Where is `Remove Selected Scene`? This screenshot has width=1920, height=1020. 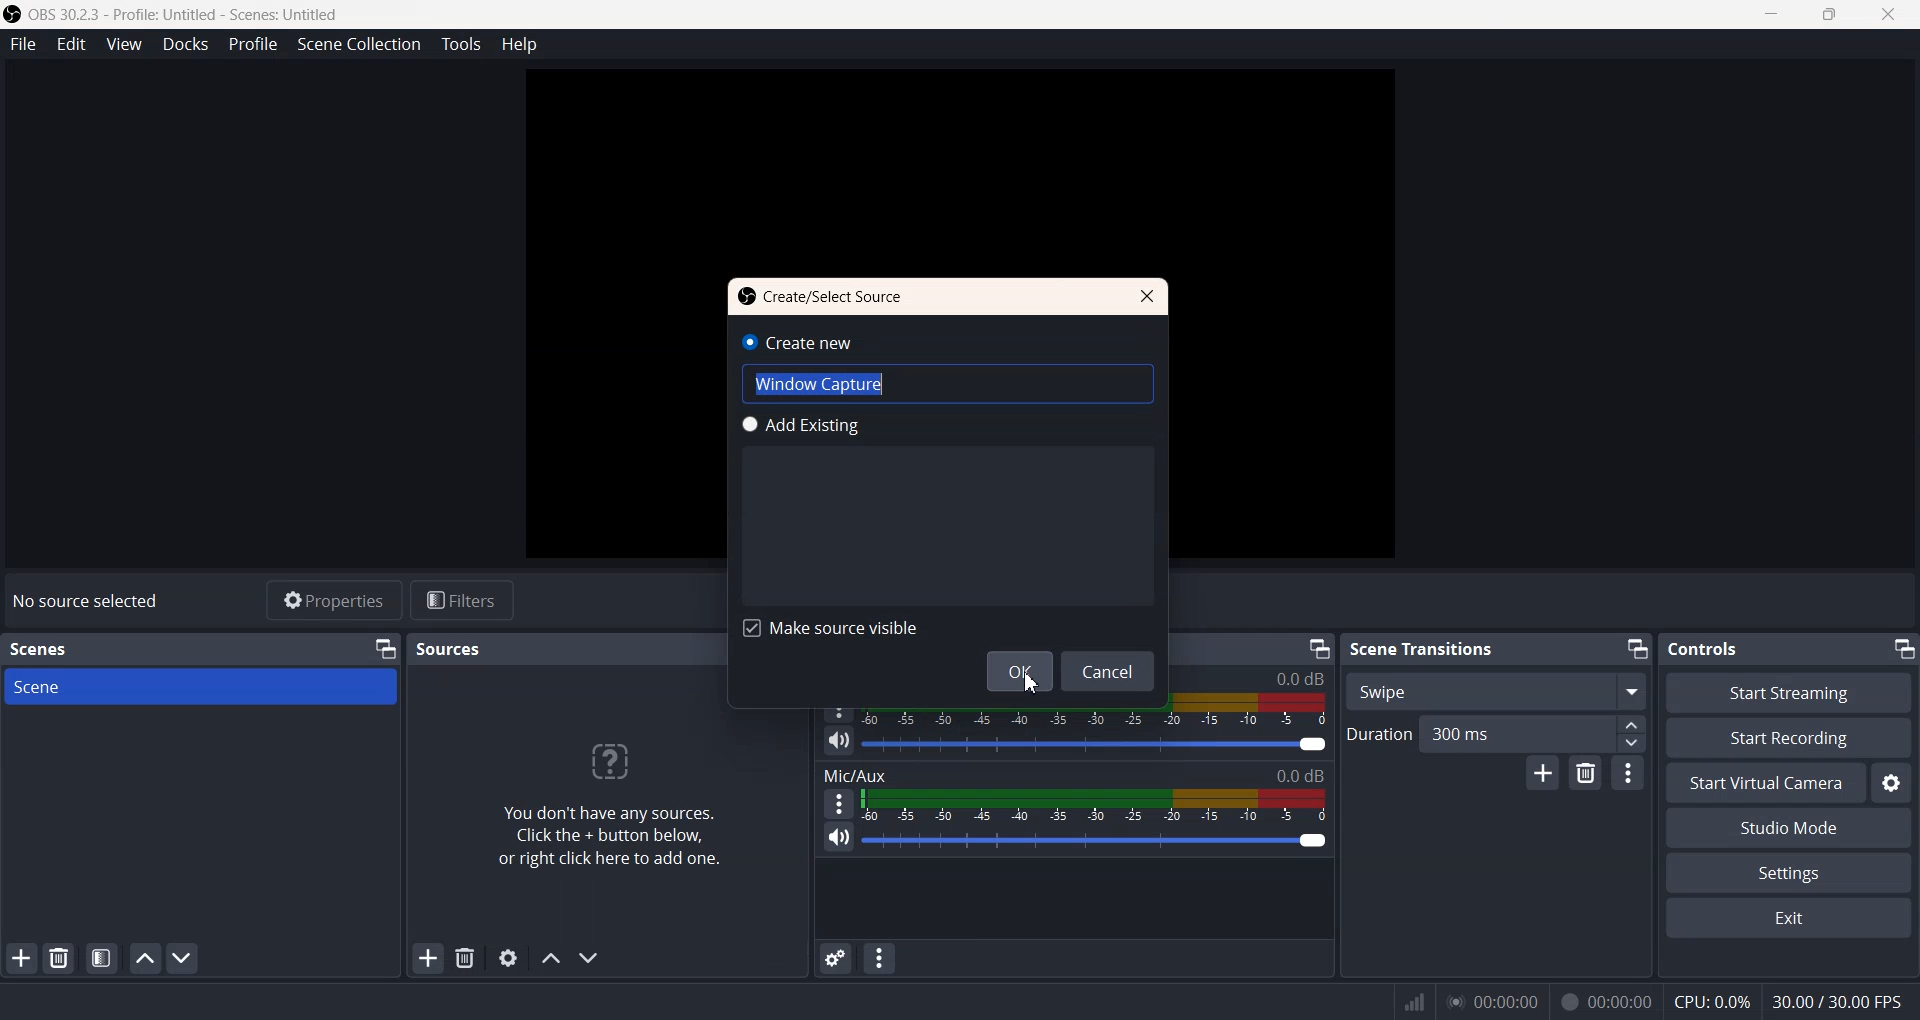 Remove Selected Scene is located at coordinates (59, 959).